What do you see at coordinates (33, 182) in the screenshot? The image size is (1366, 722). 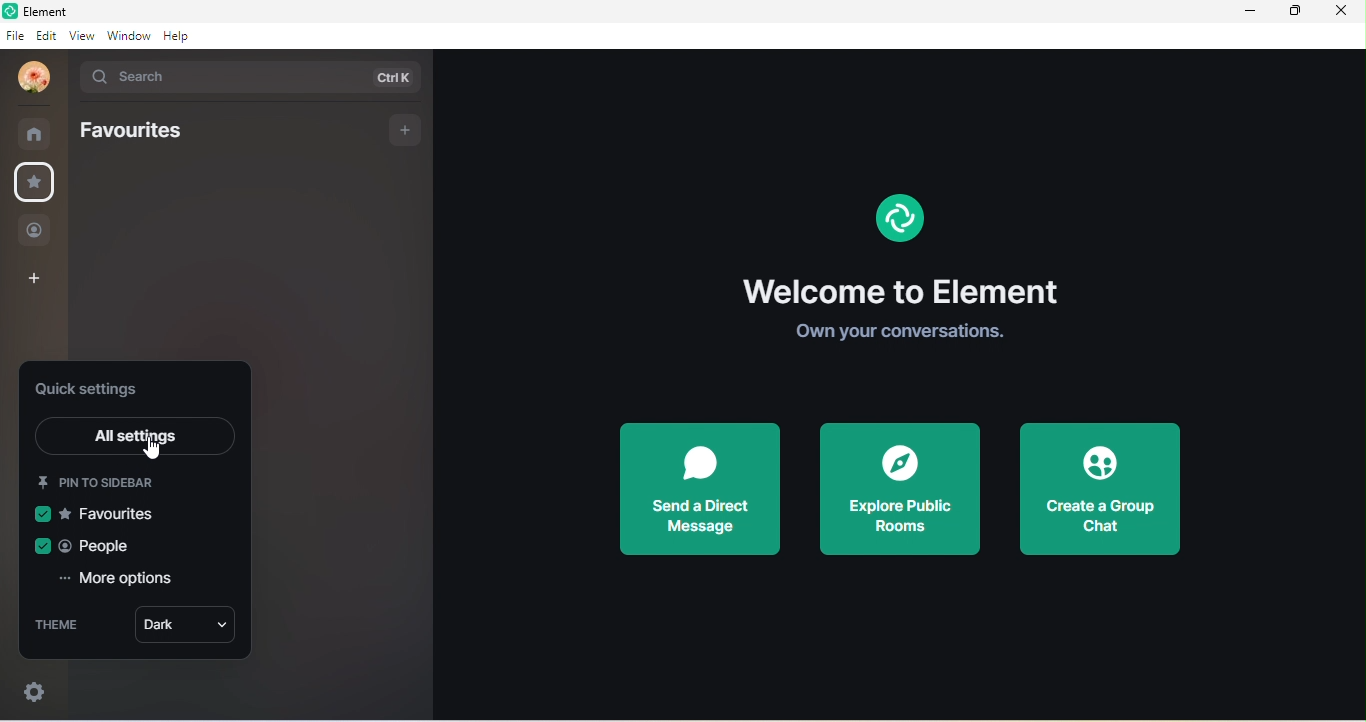 I see `favorites` at bounding box center [33, 182].